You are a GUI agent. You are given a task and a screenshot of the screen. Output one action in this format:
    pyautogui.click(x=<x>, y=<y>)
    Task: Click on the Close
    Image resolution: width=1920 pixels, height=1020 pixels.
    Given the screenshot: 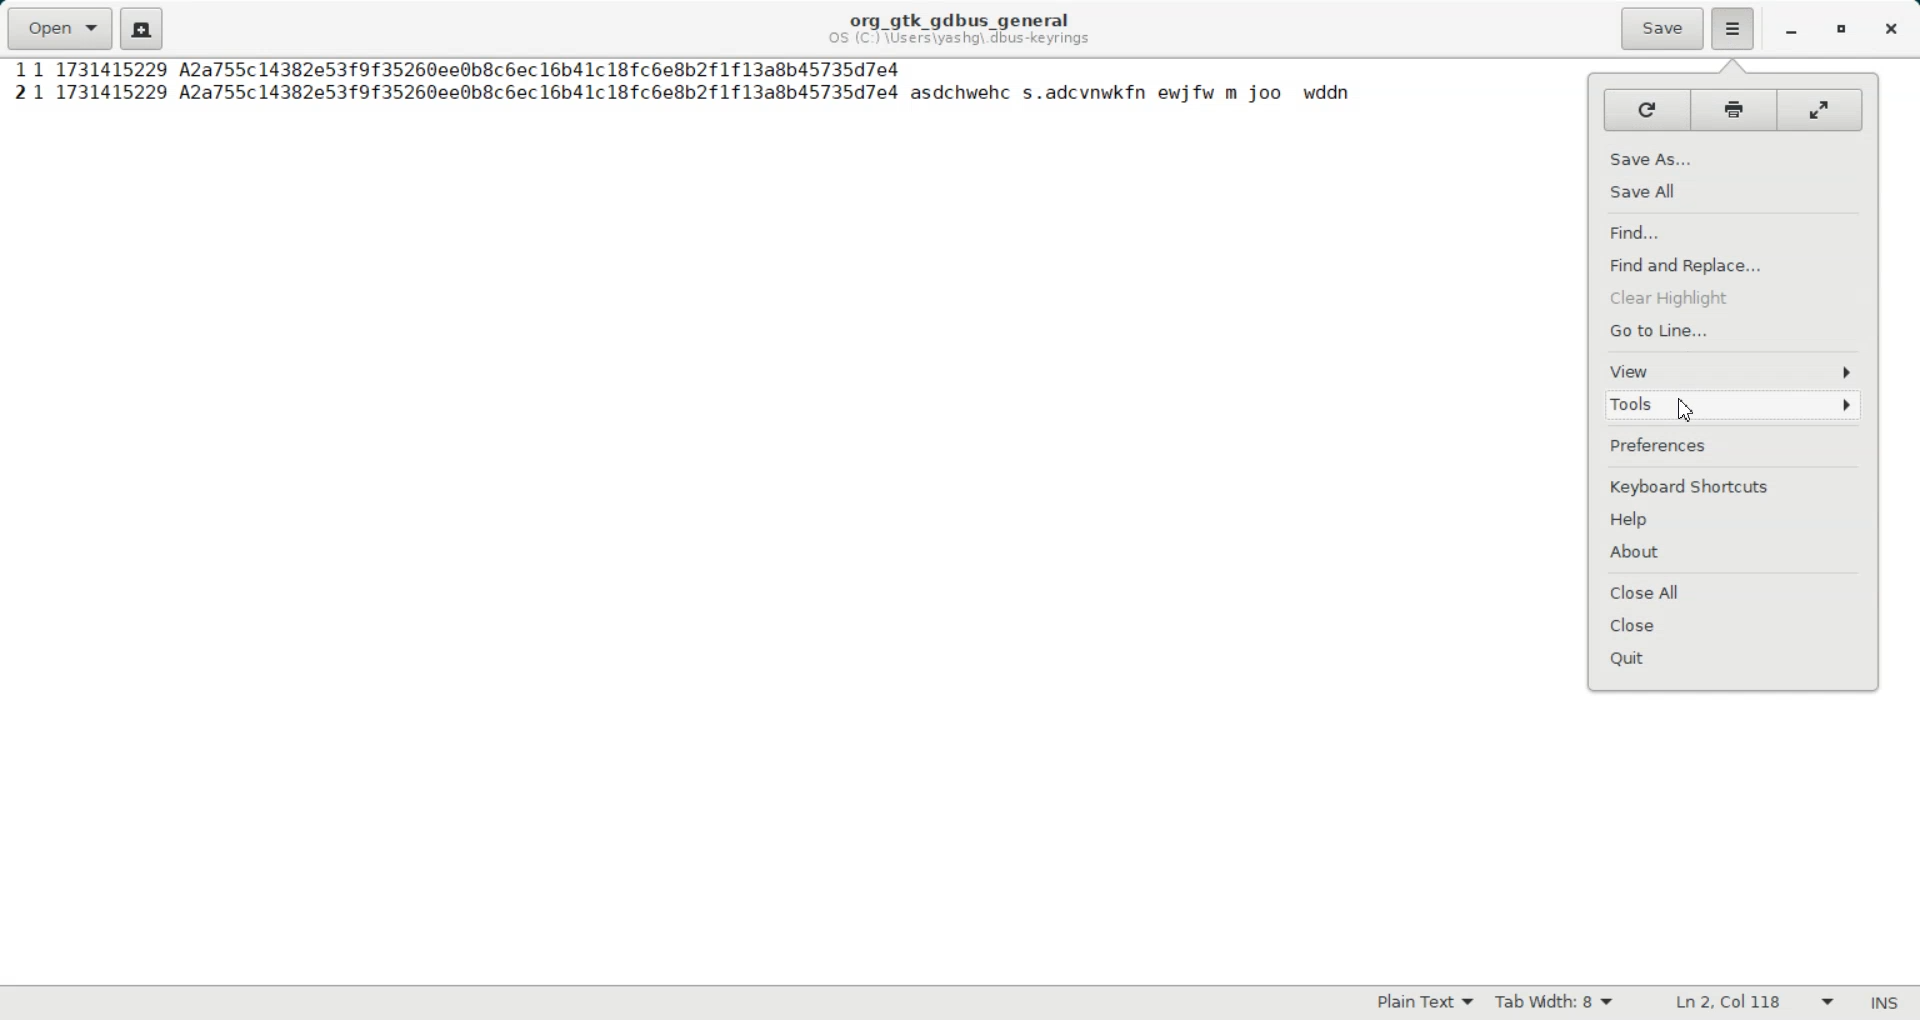 What is the action you would take?
    pyautogui.click(x=1732, y=625)
    